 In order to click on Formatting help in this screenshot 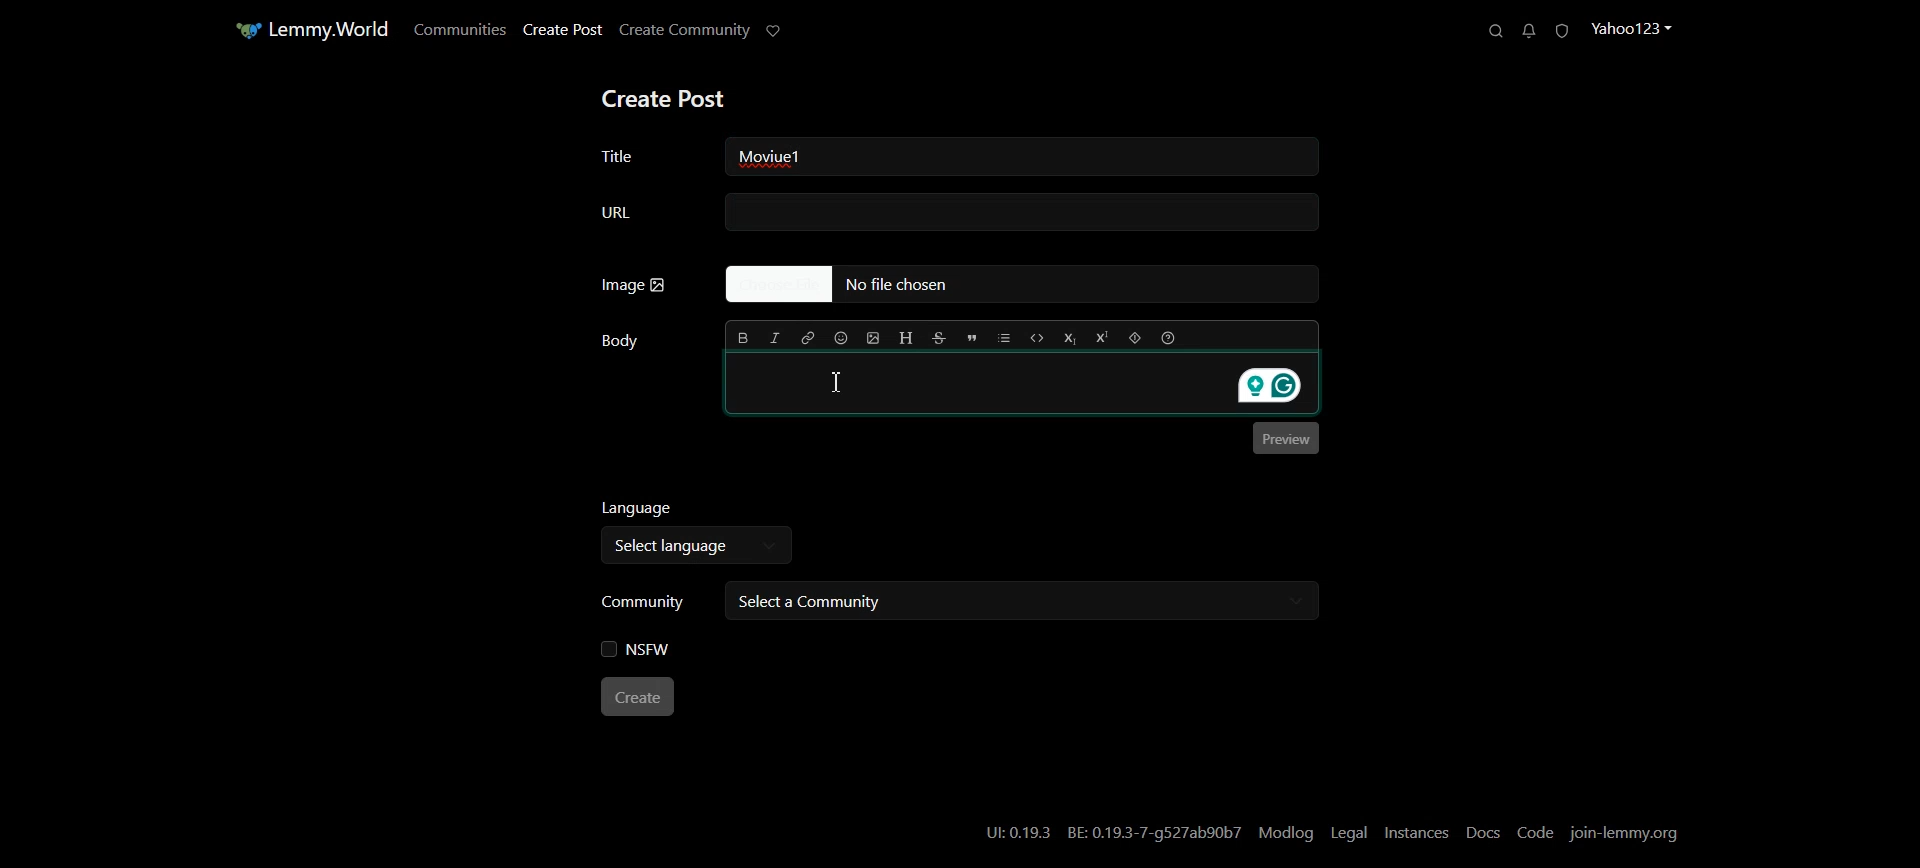, I will do `click(1168, 337)`.